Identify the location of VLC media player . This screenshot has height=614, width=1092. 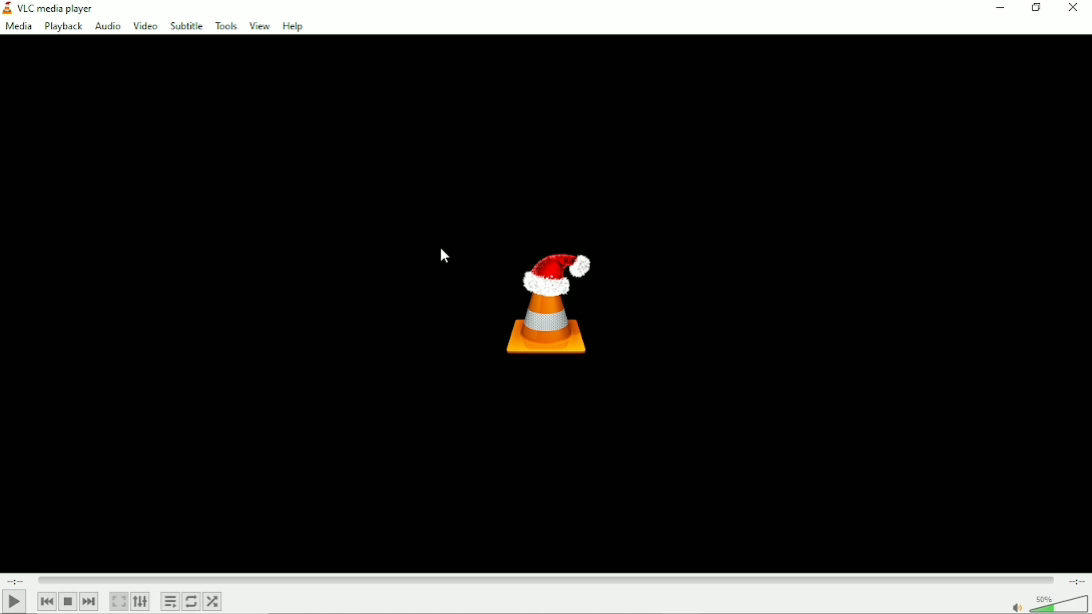
(58, 8).